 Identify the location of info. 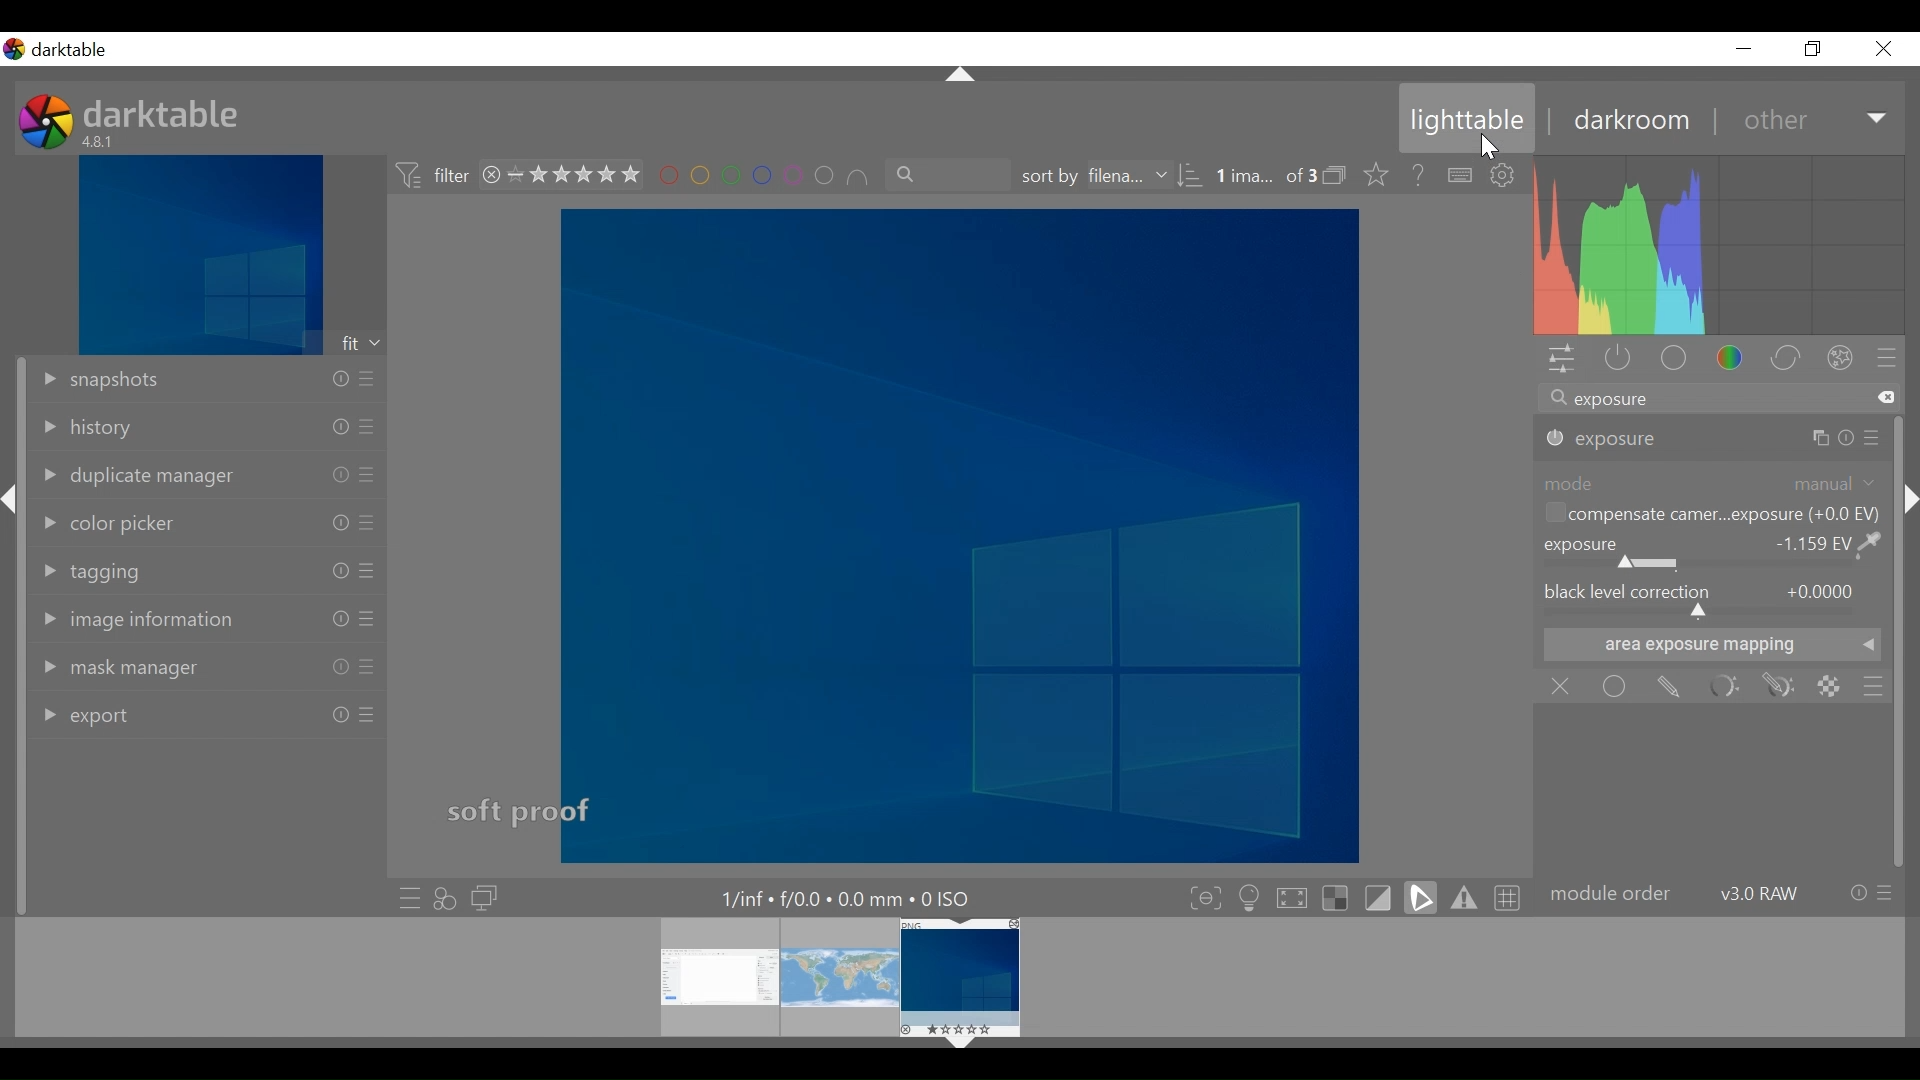
(1847, 439).